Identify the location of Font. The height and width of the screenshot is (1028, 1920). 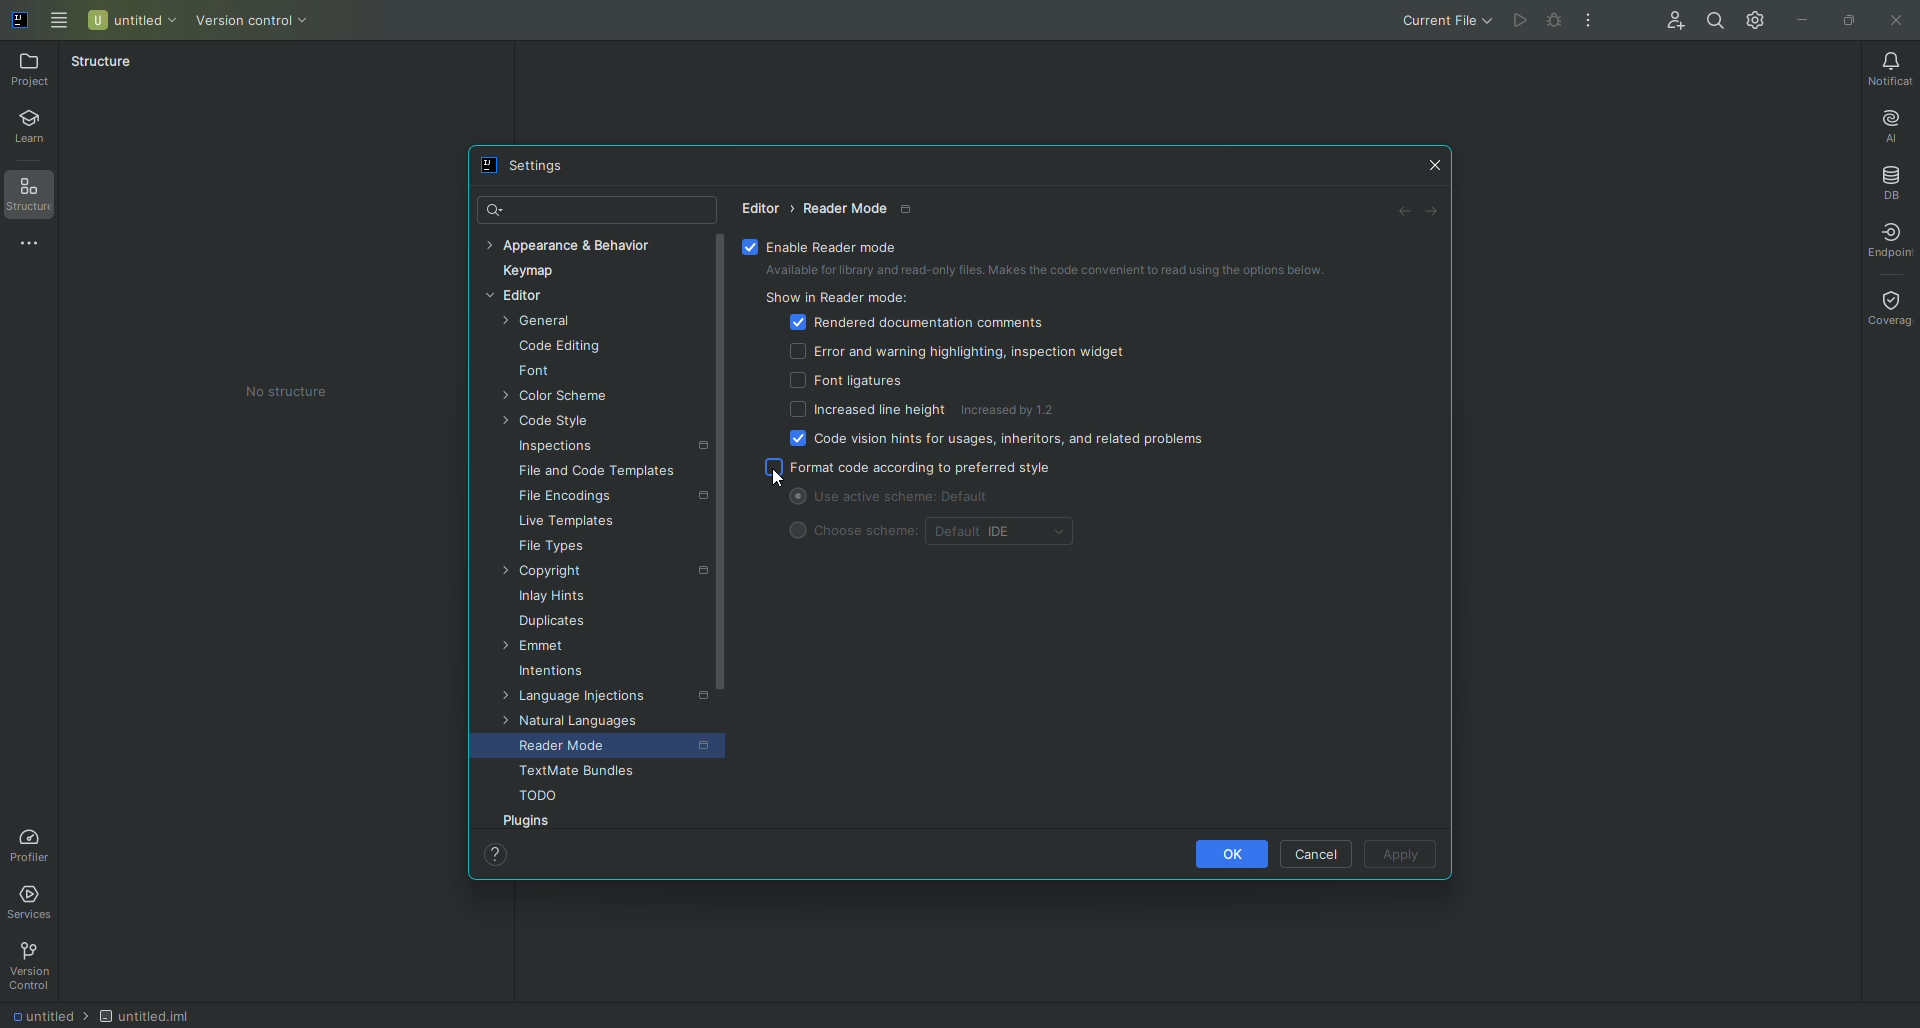
(530, 371).